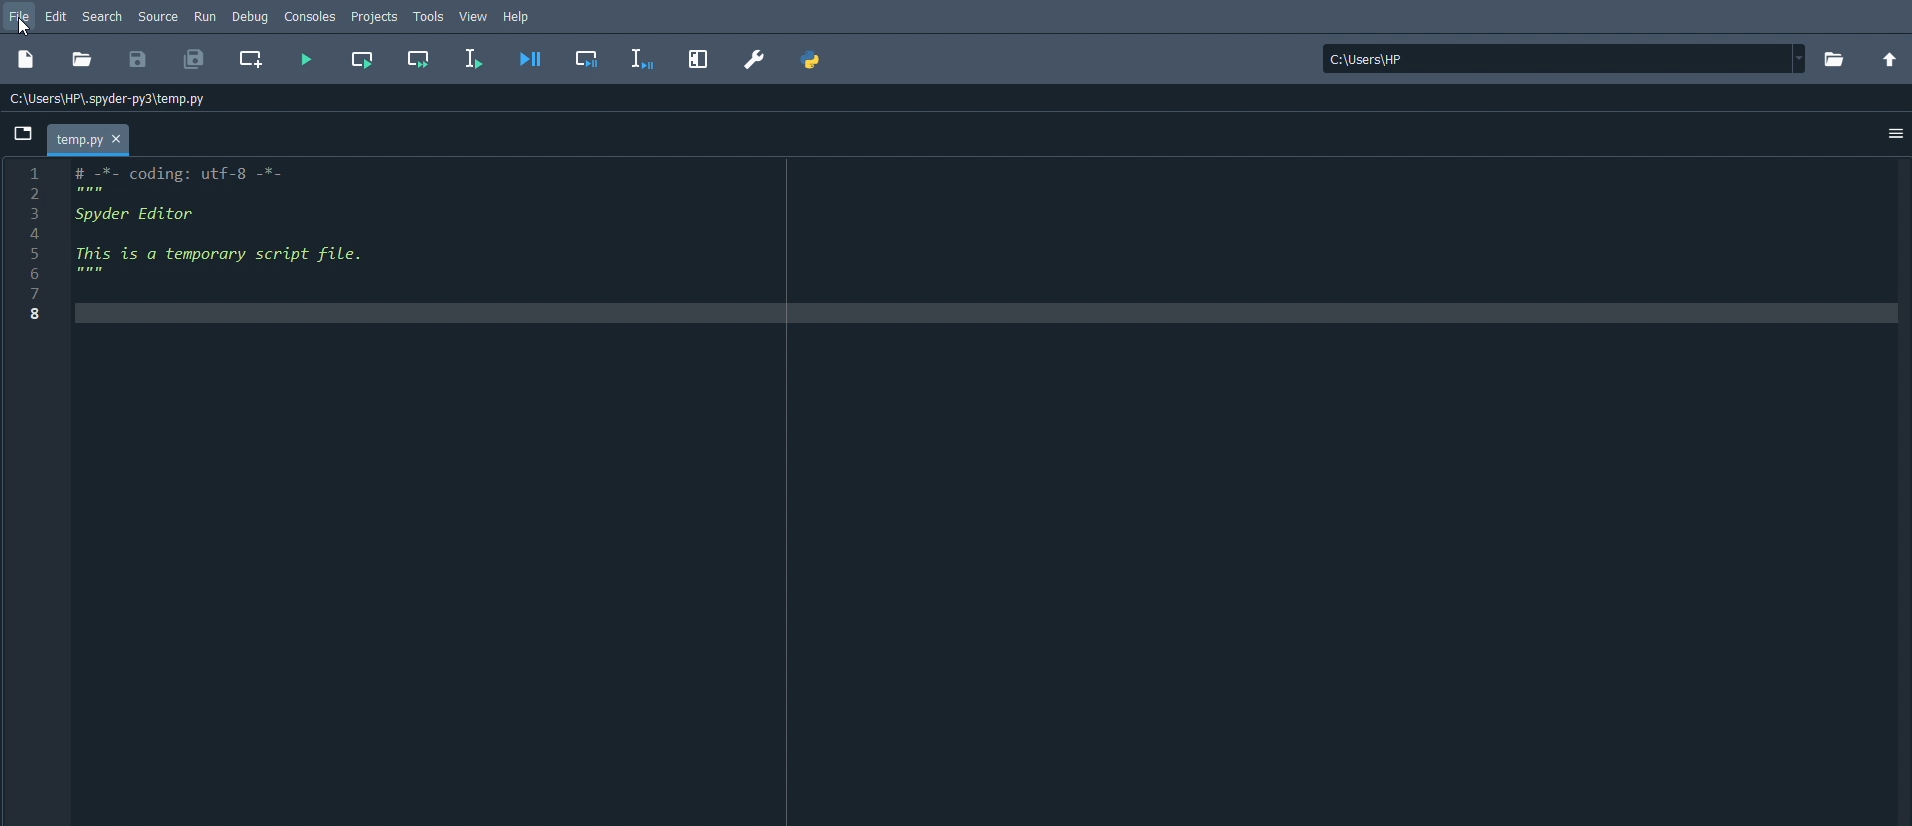 The height and width of the screenshot is (826, 1912). What do you see at coordinates (21, 15) in the screenshot?
I see `File` at bounding box center [21, 15].